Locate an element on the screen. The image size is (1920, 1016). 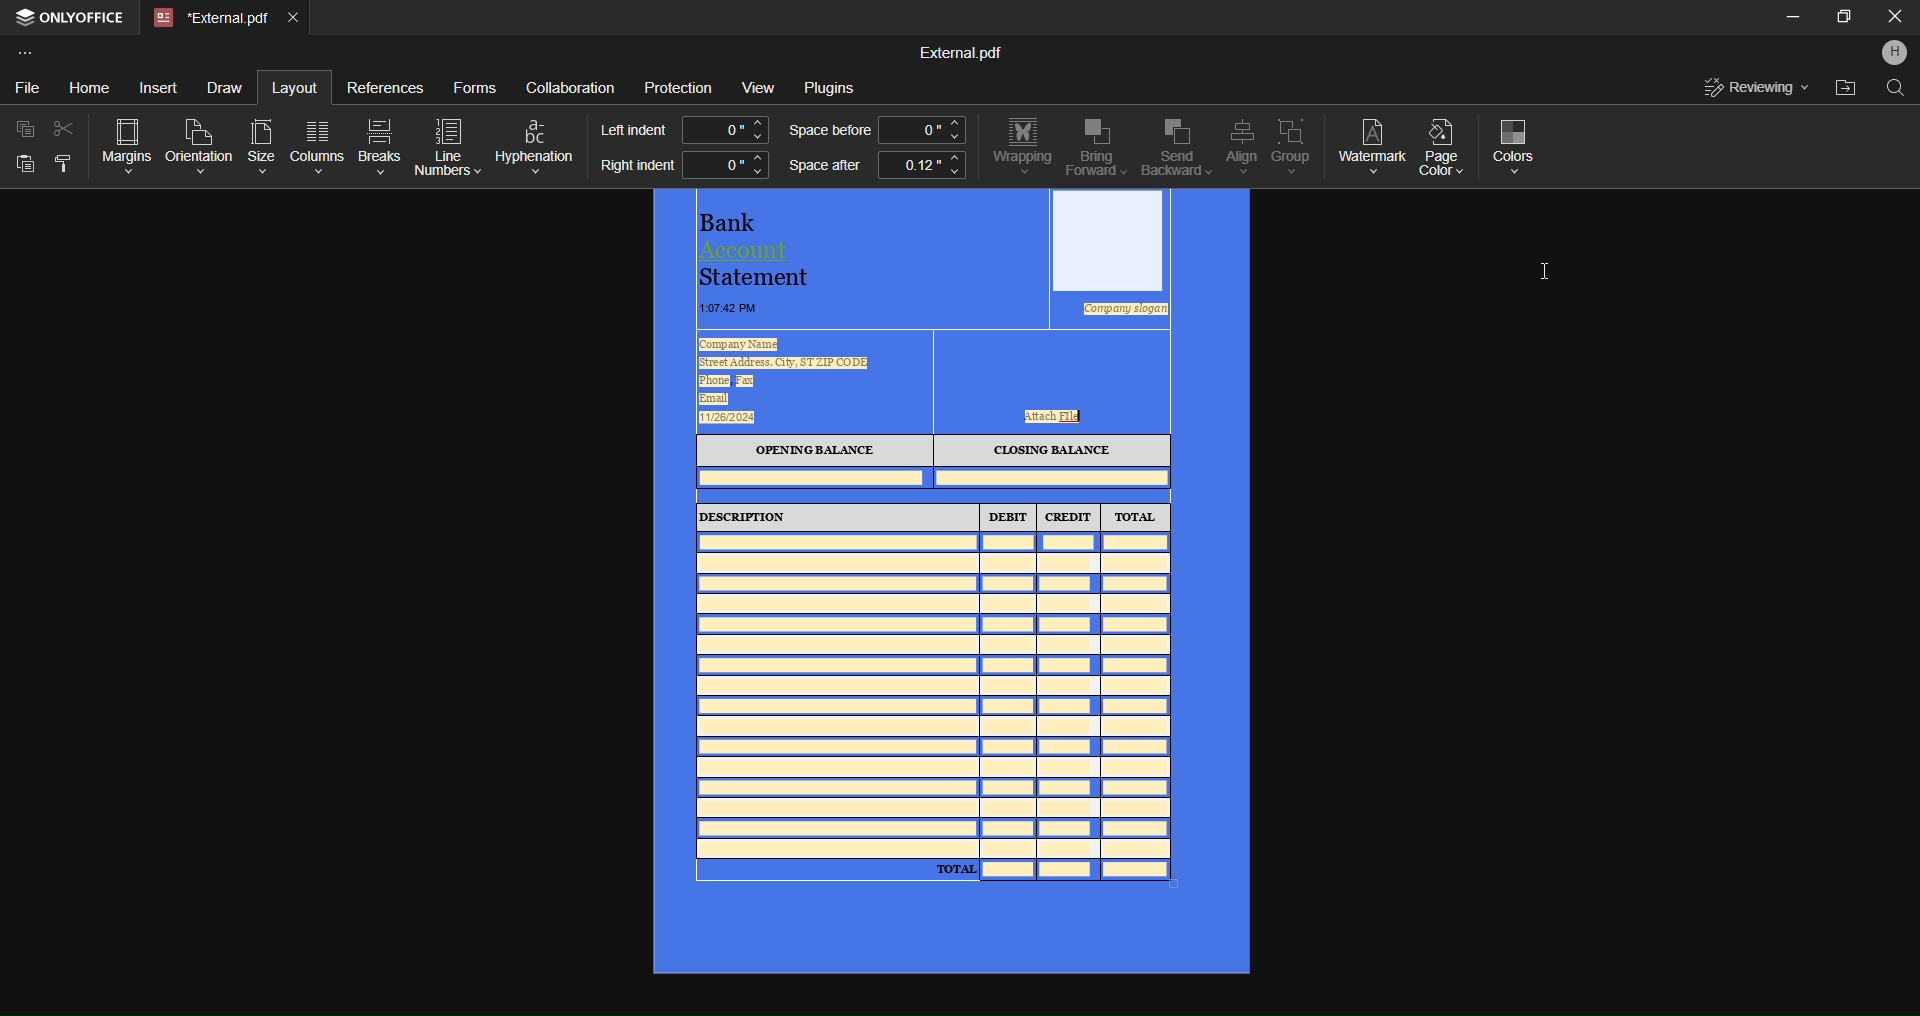
Watermark is located at coordinates (1372, 144).